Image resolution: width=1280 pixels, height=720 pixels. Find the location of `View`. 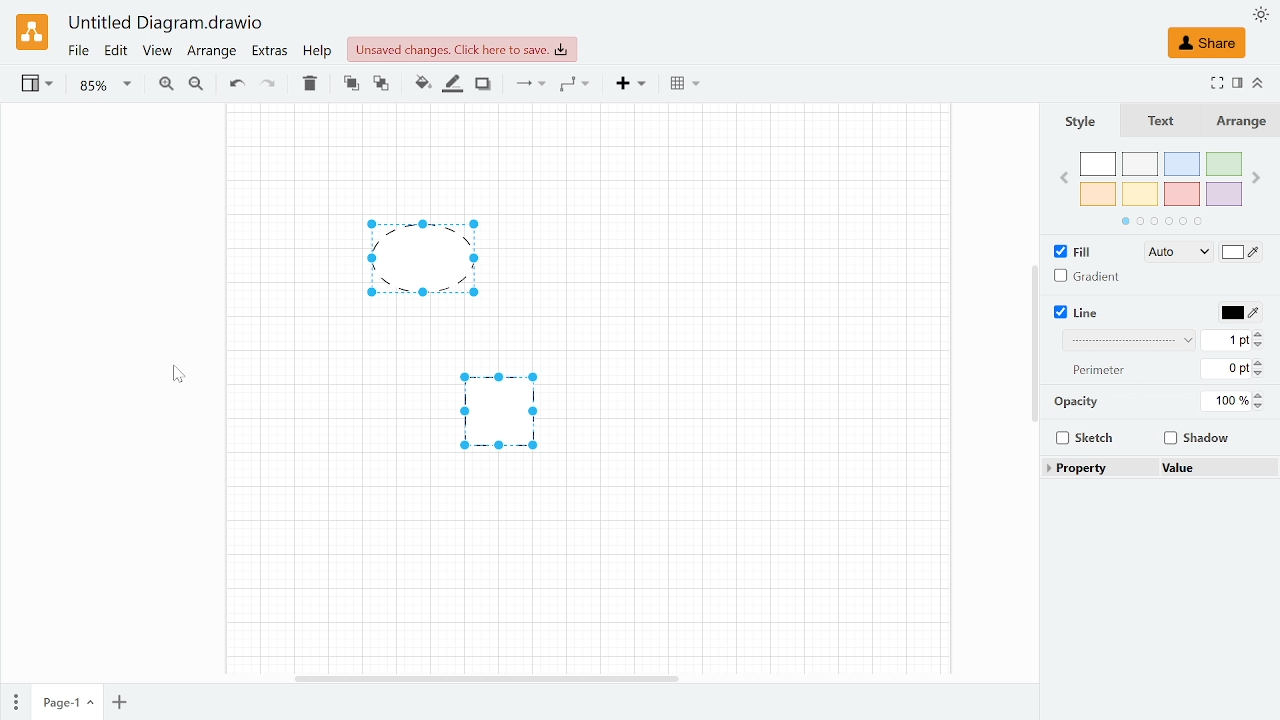

View is located at coordinates (39, 86).